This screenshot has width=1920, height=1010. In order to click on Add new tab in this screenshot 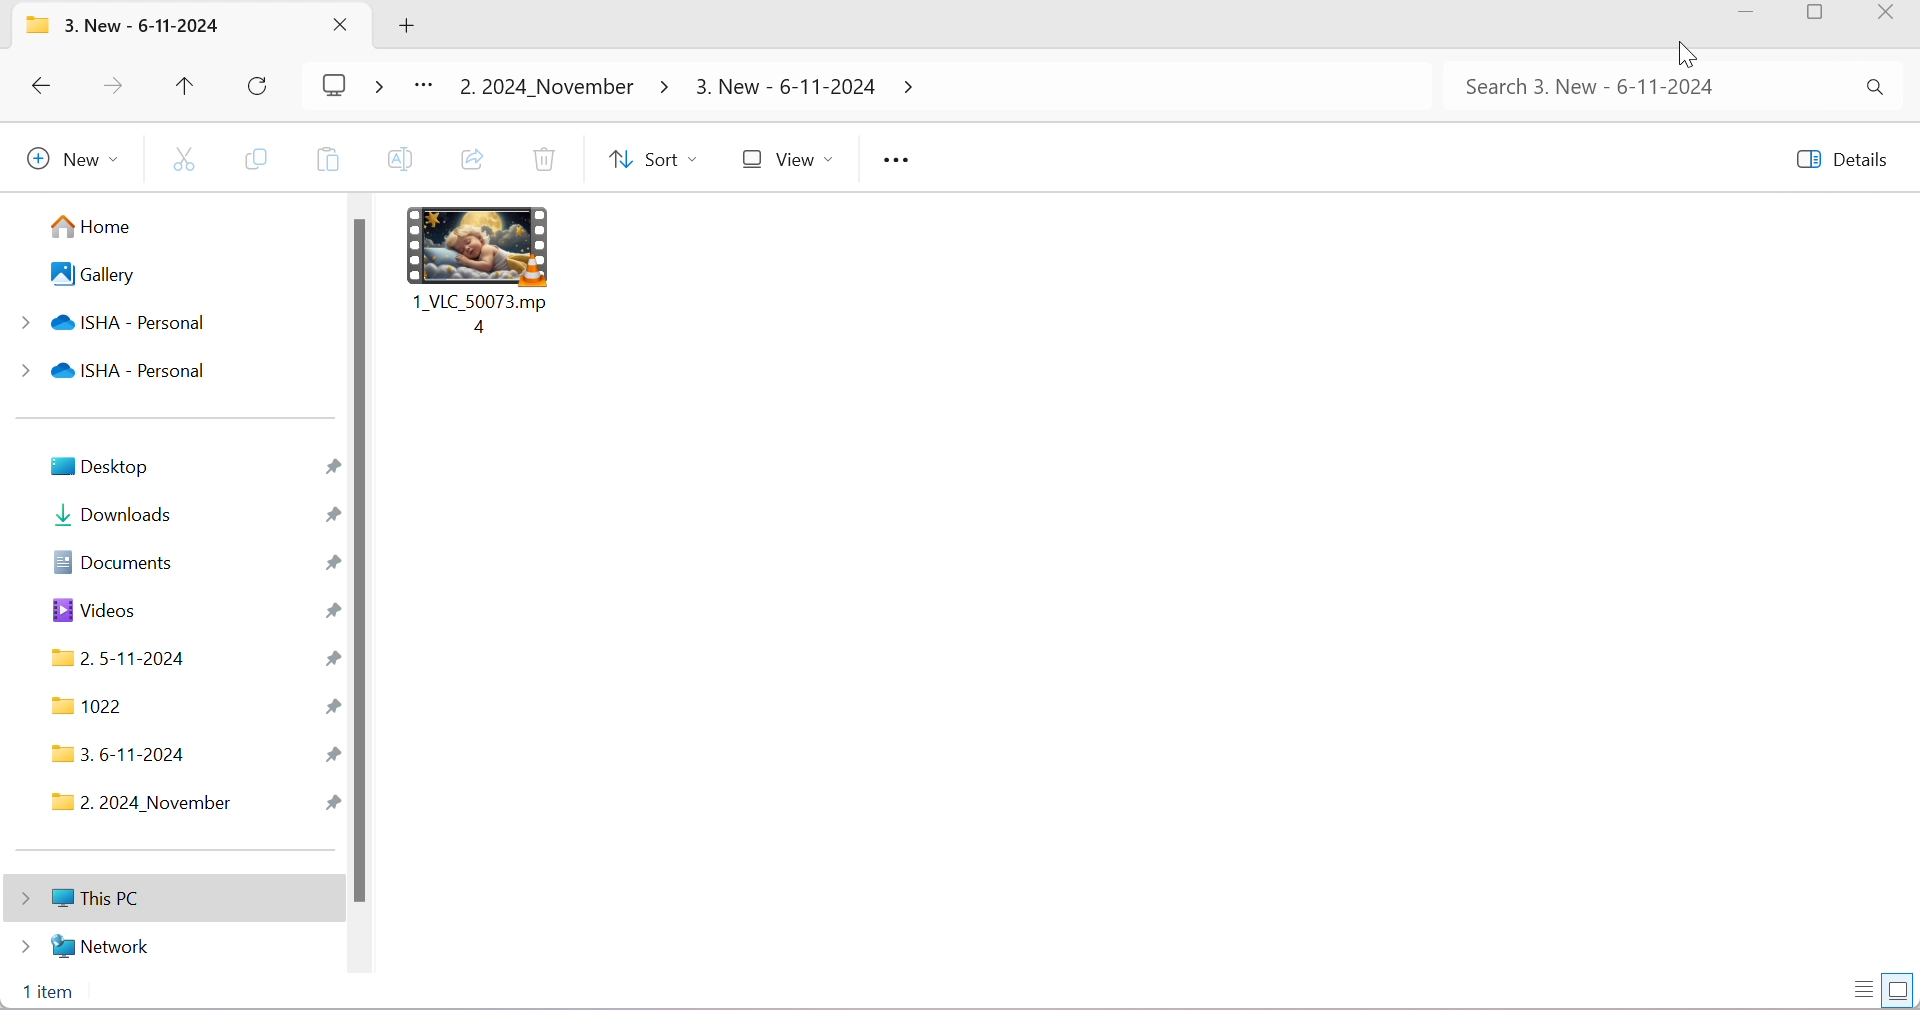, I will do `click(405, 28)`.